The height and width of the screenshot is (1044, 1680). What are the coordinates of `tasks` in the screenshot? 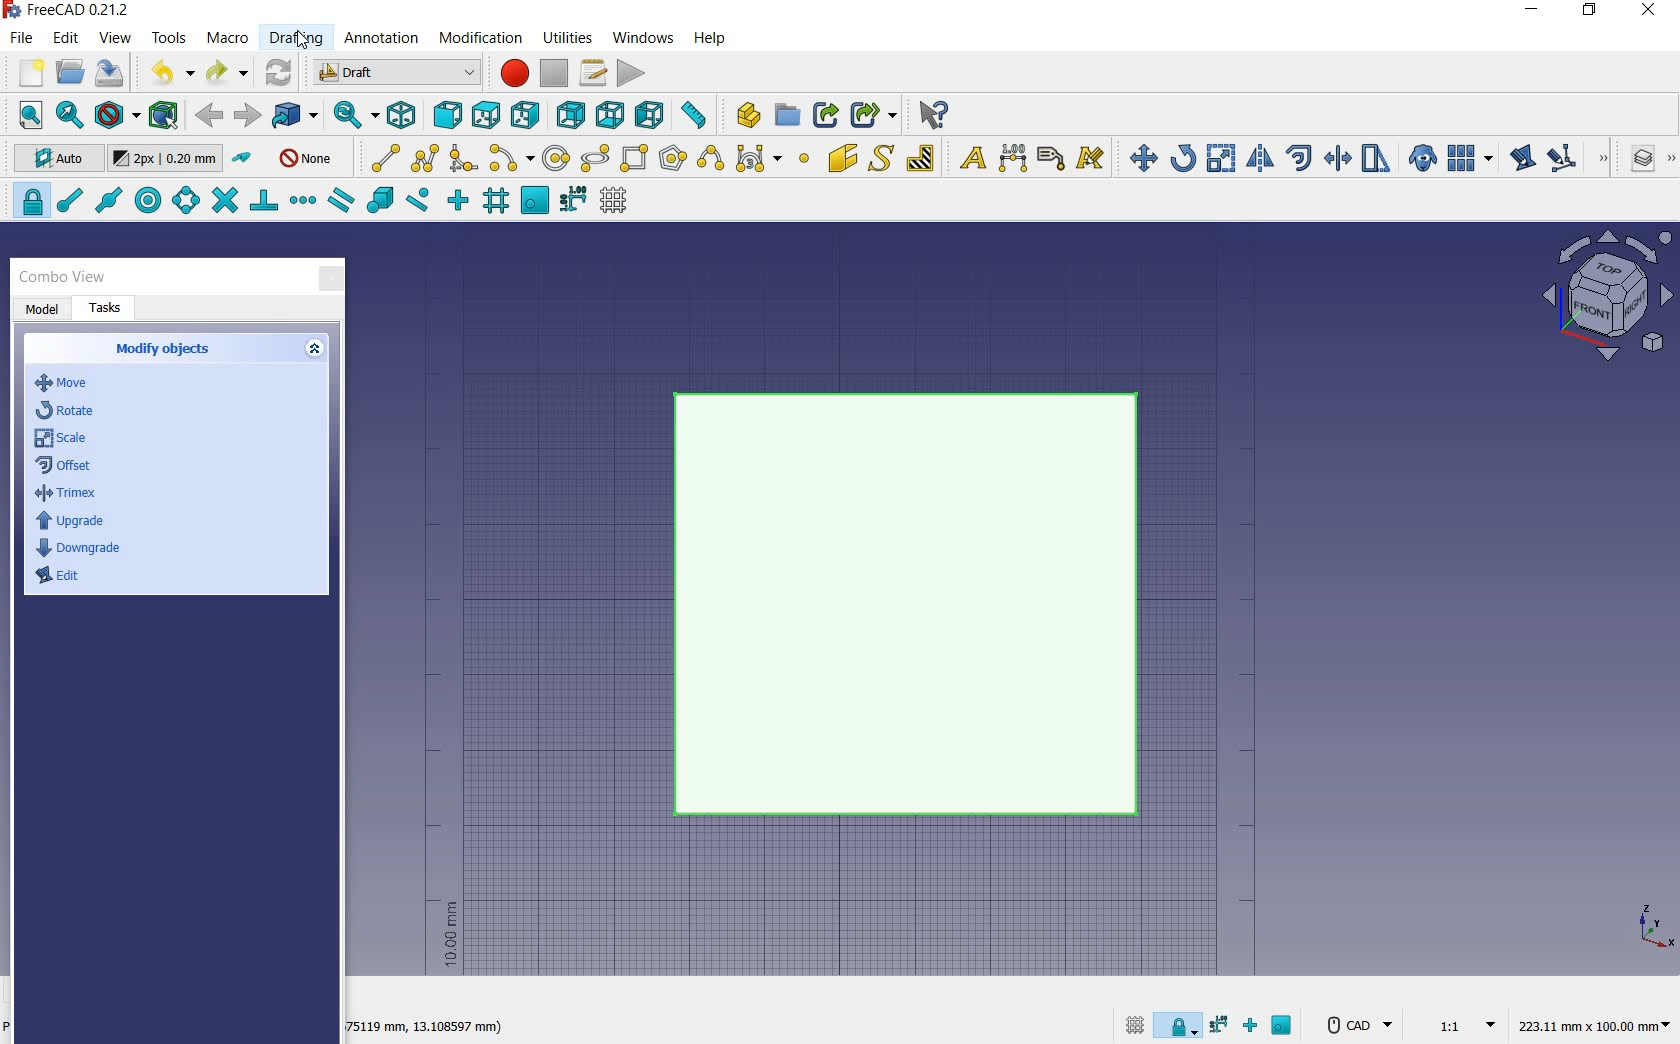 It's located at (107, 309).